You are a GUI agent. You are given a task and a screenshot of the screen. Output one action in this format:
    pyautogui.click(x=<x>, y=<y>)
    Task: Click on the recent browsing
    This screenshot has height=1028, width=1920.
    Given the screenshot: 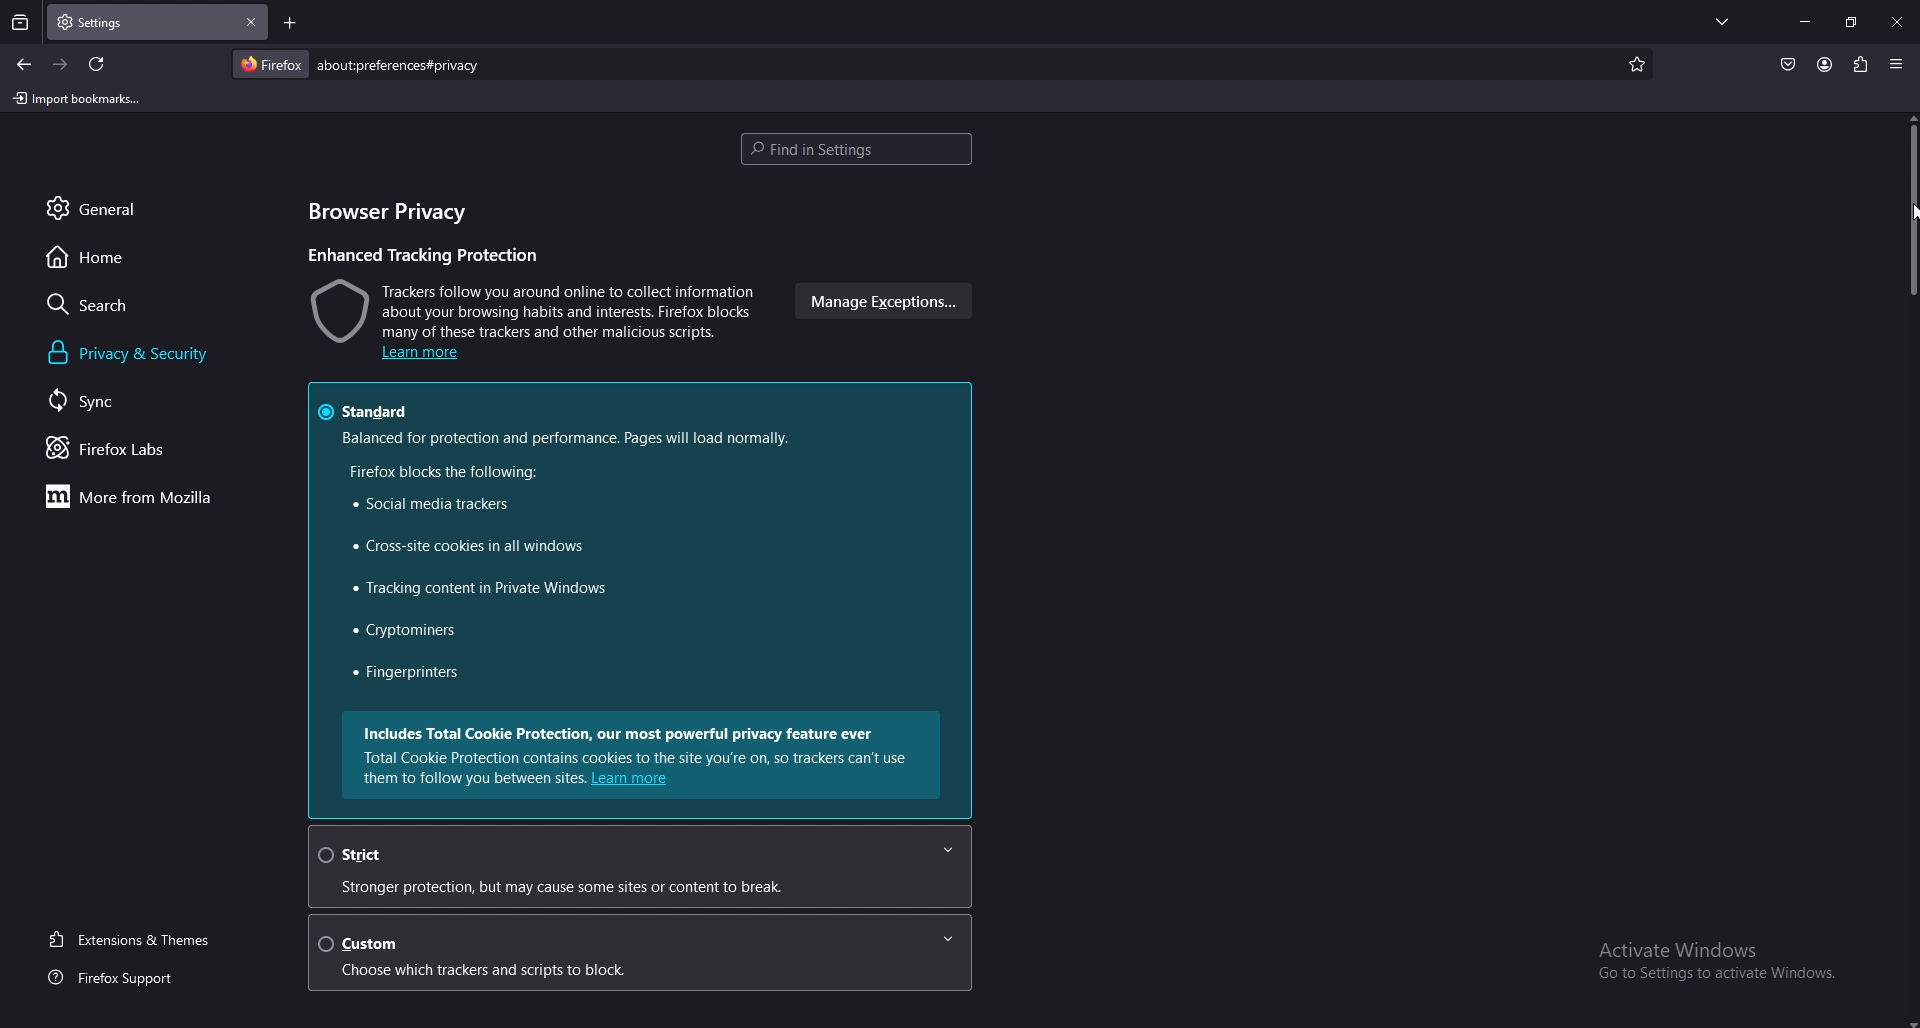 What is the action you would take?
    pyautogui.click(x=20, y=24)
    